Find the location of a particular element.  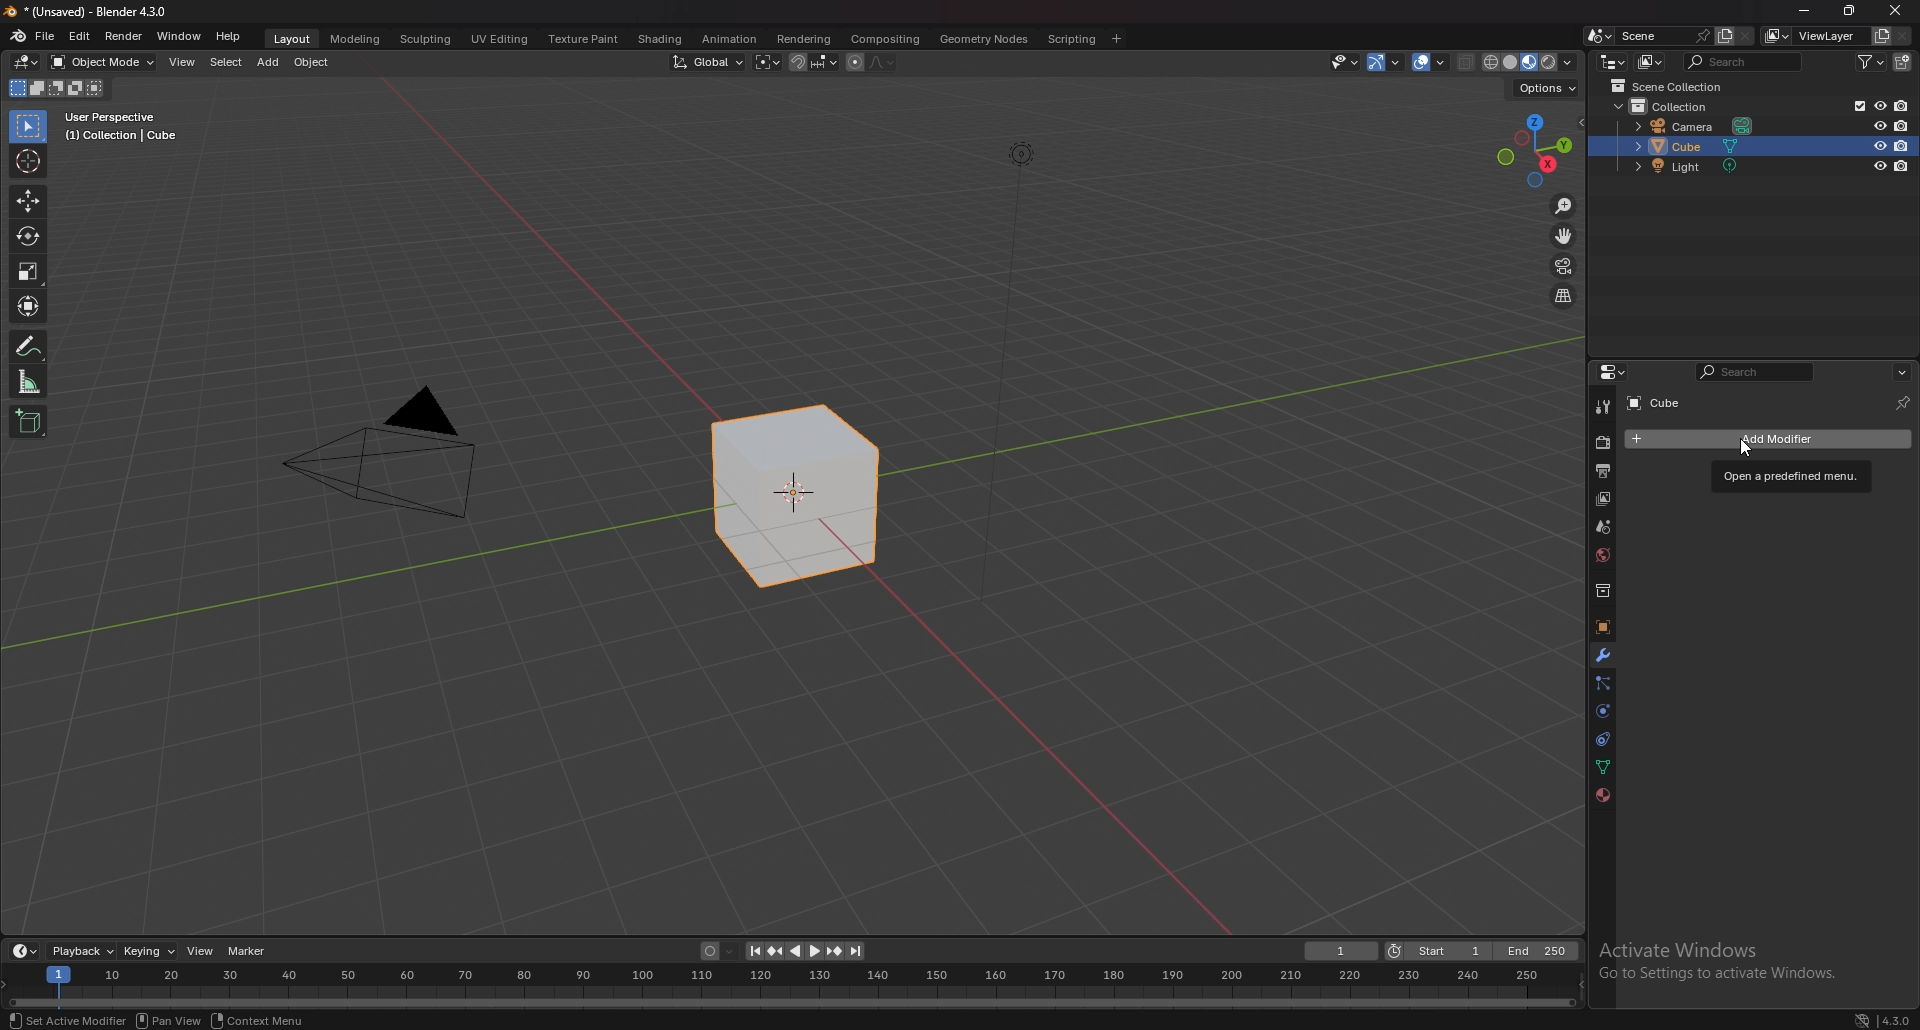

annotate is located at coordinates (28, 347).